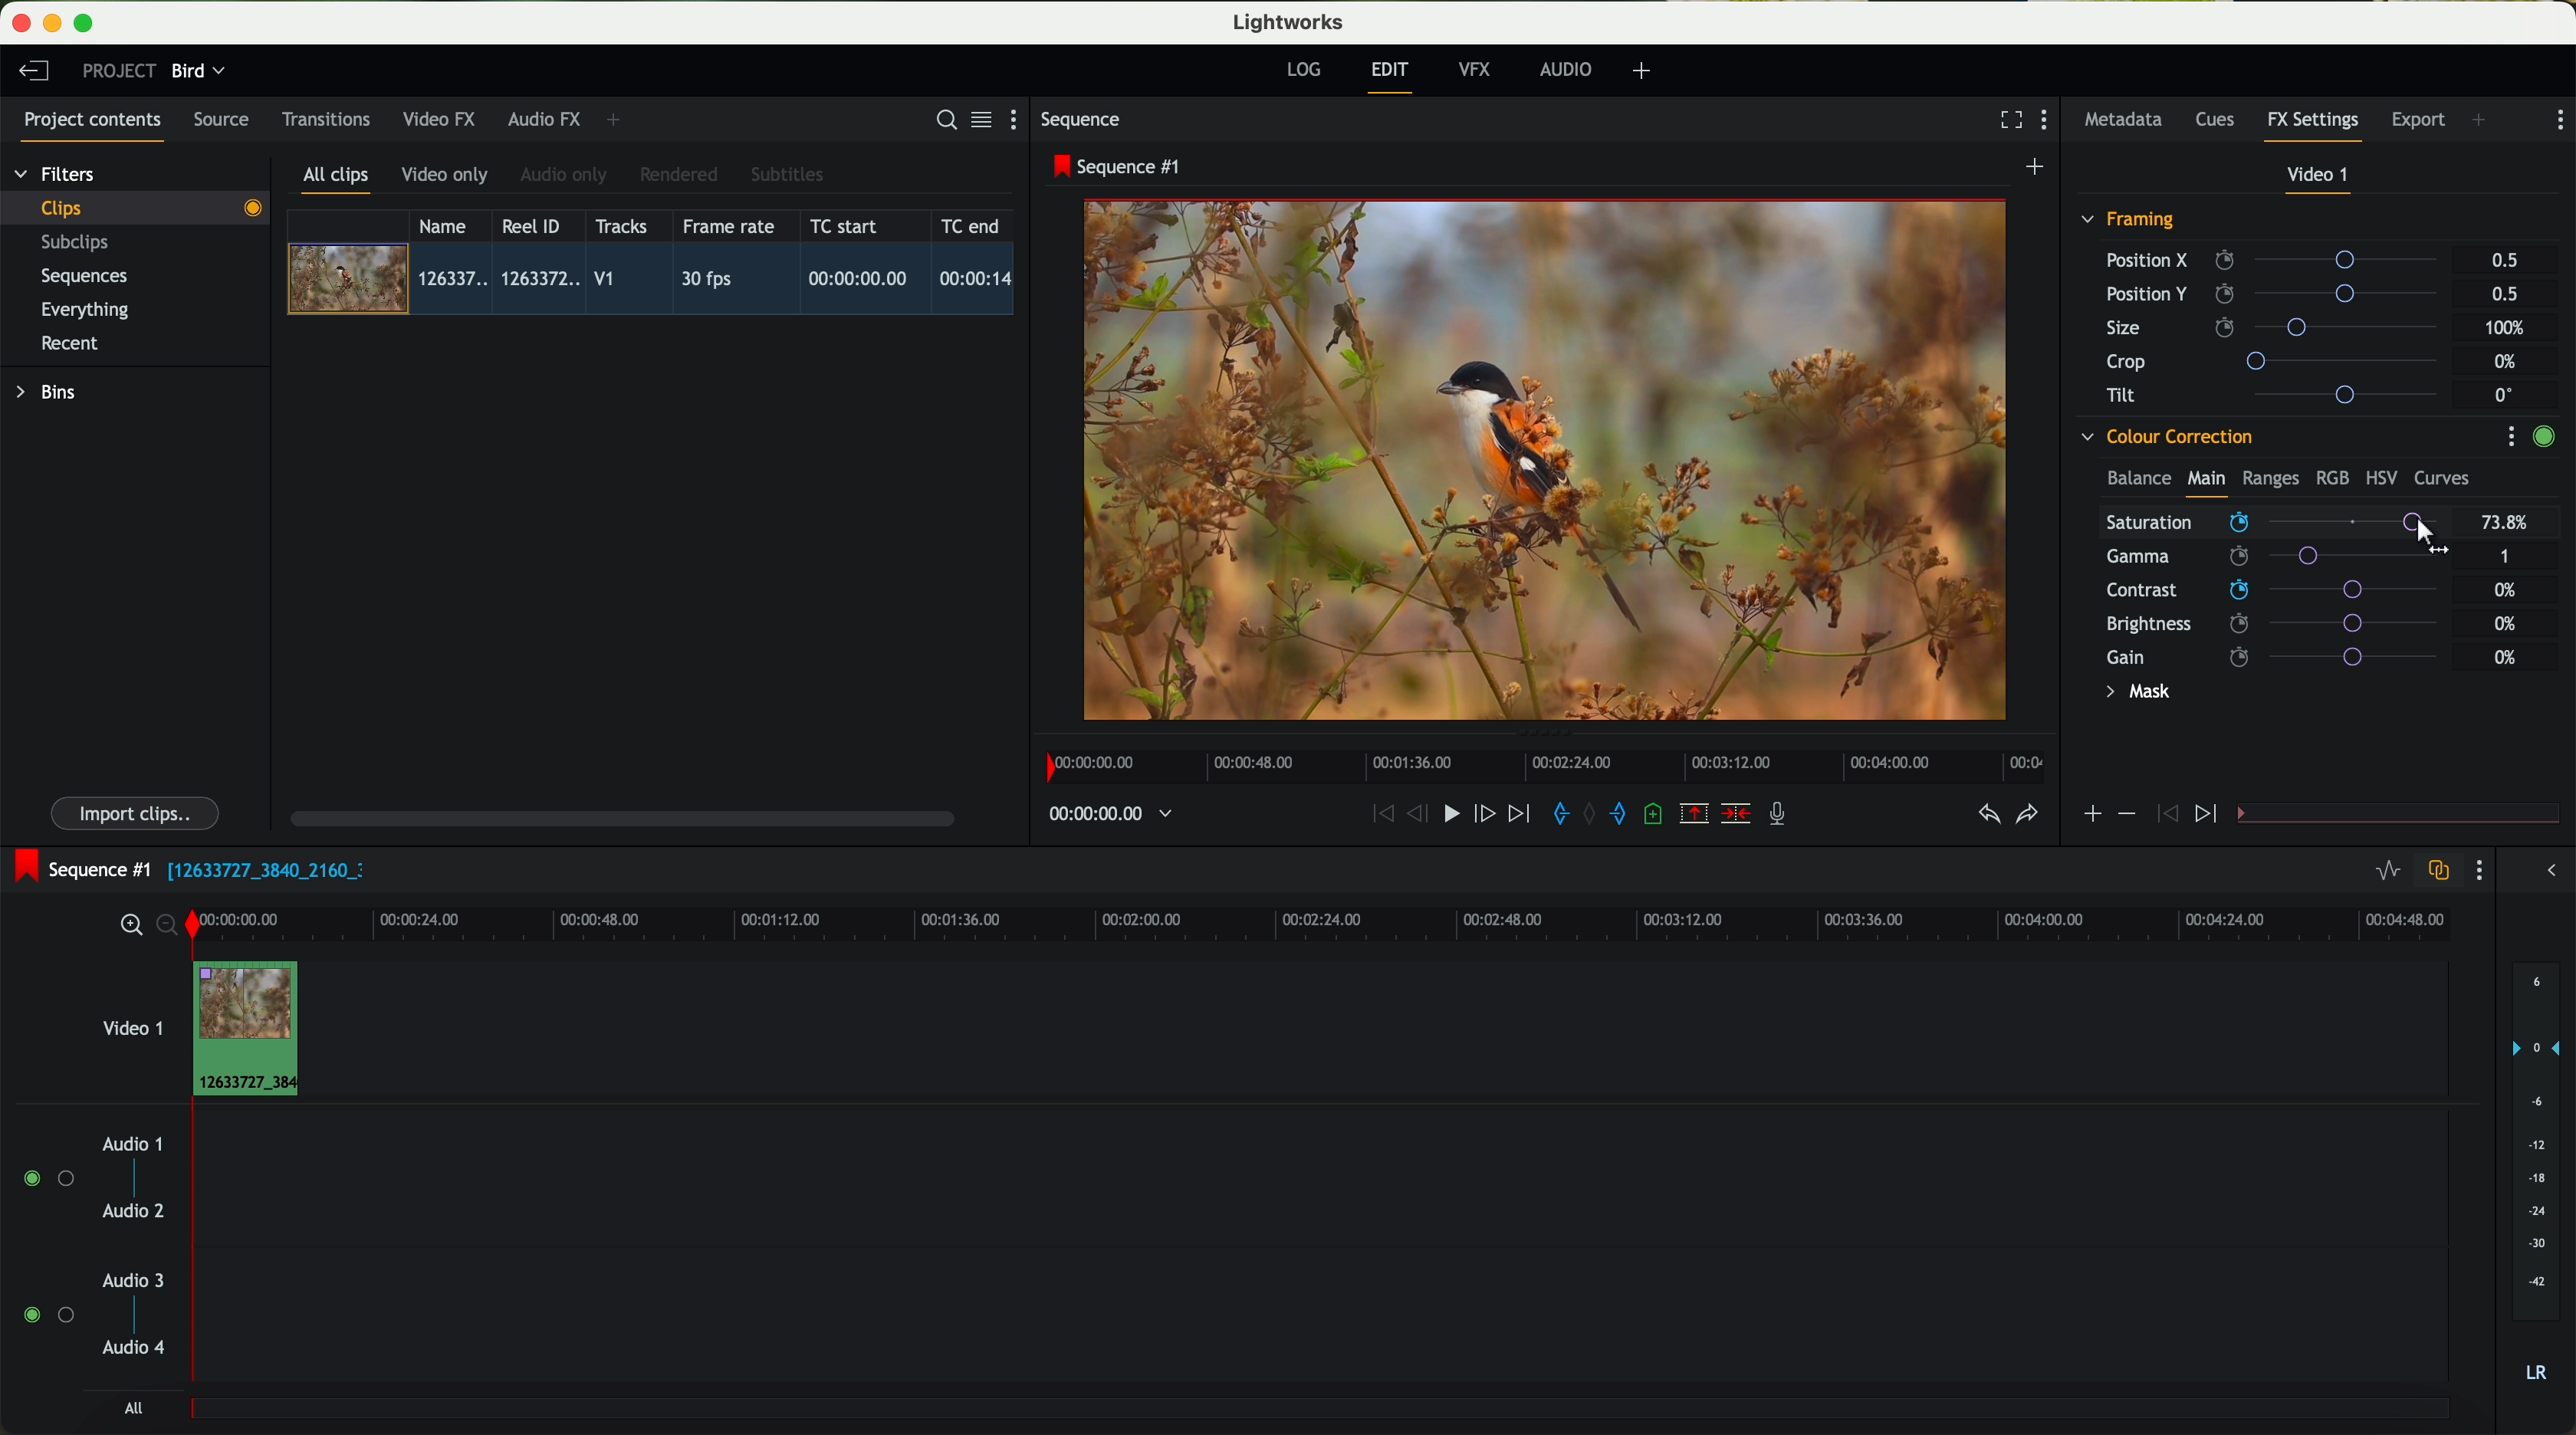  I want to click on icon, so click(2164, 815).